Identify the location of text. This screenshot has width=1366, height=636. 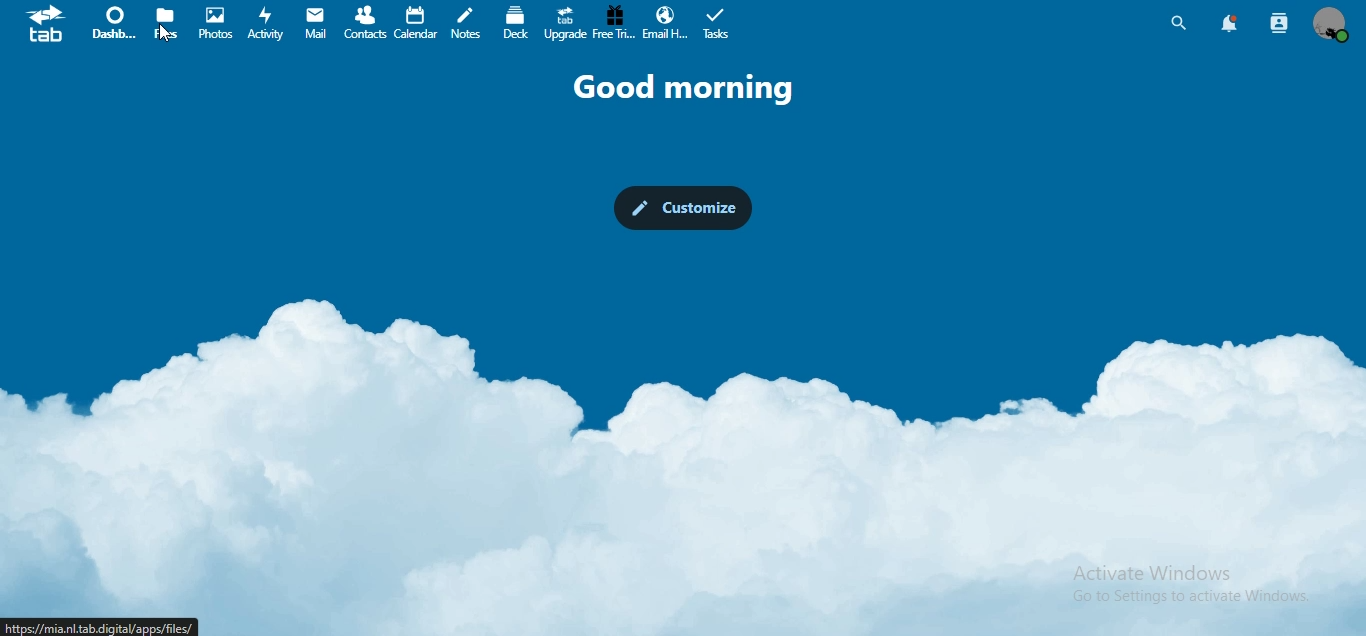
(693, 87).